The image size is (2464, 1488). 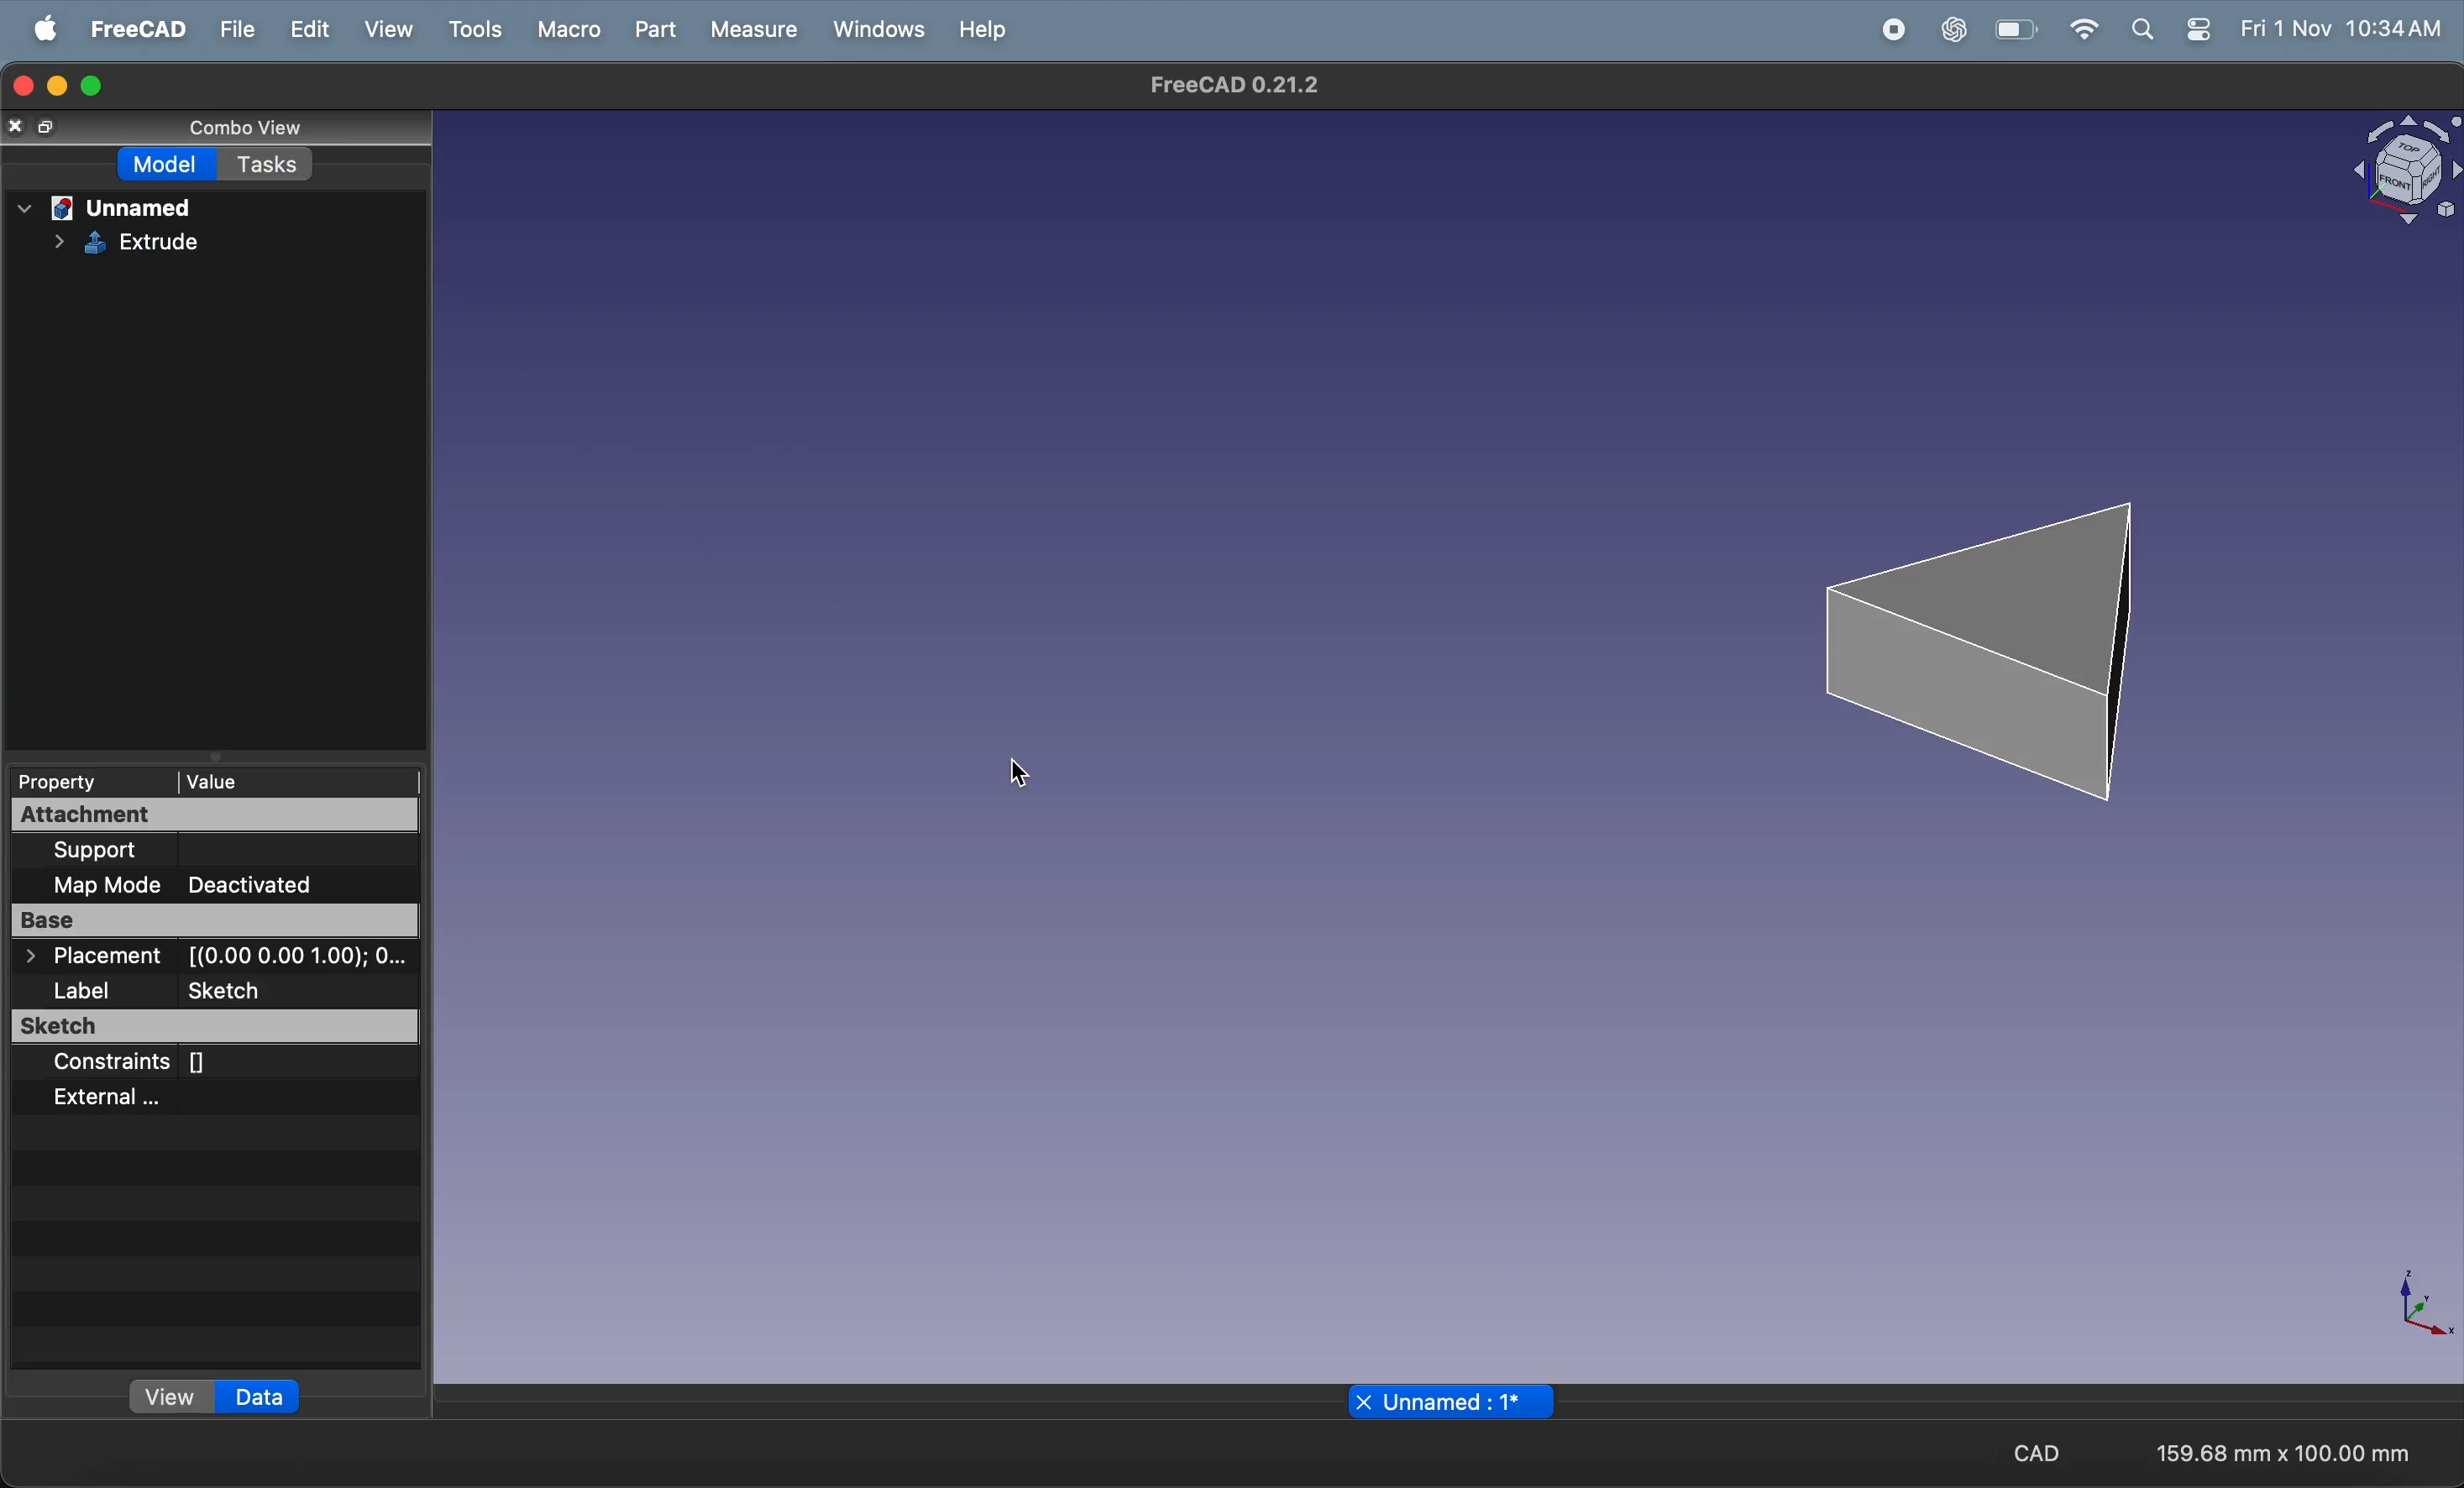 What do you see at coordinates (168, 815) in the screenshot?
I see `attachment` at bounding box center [168, 815].